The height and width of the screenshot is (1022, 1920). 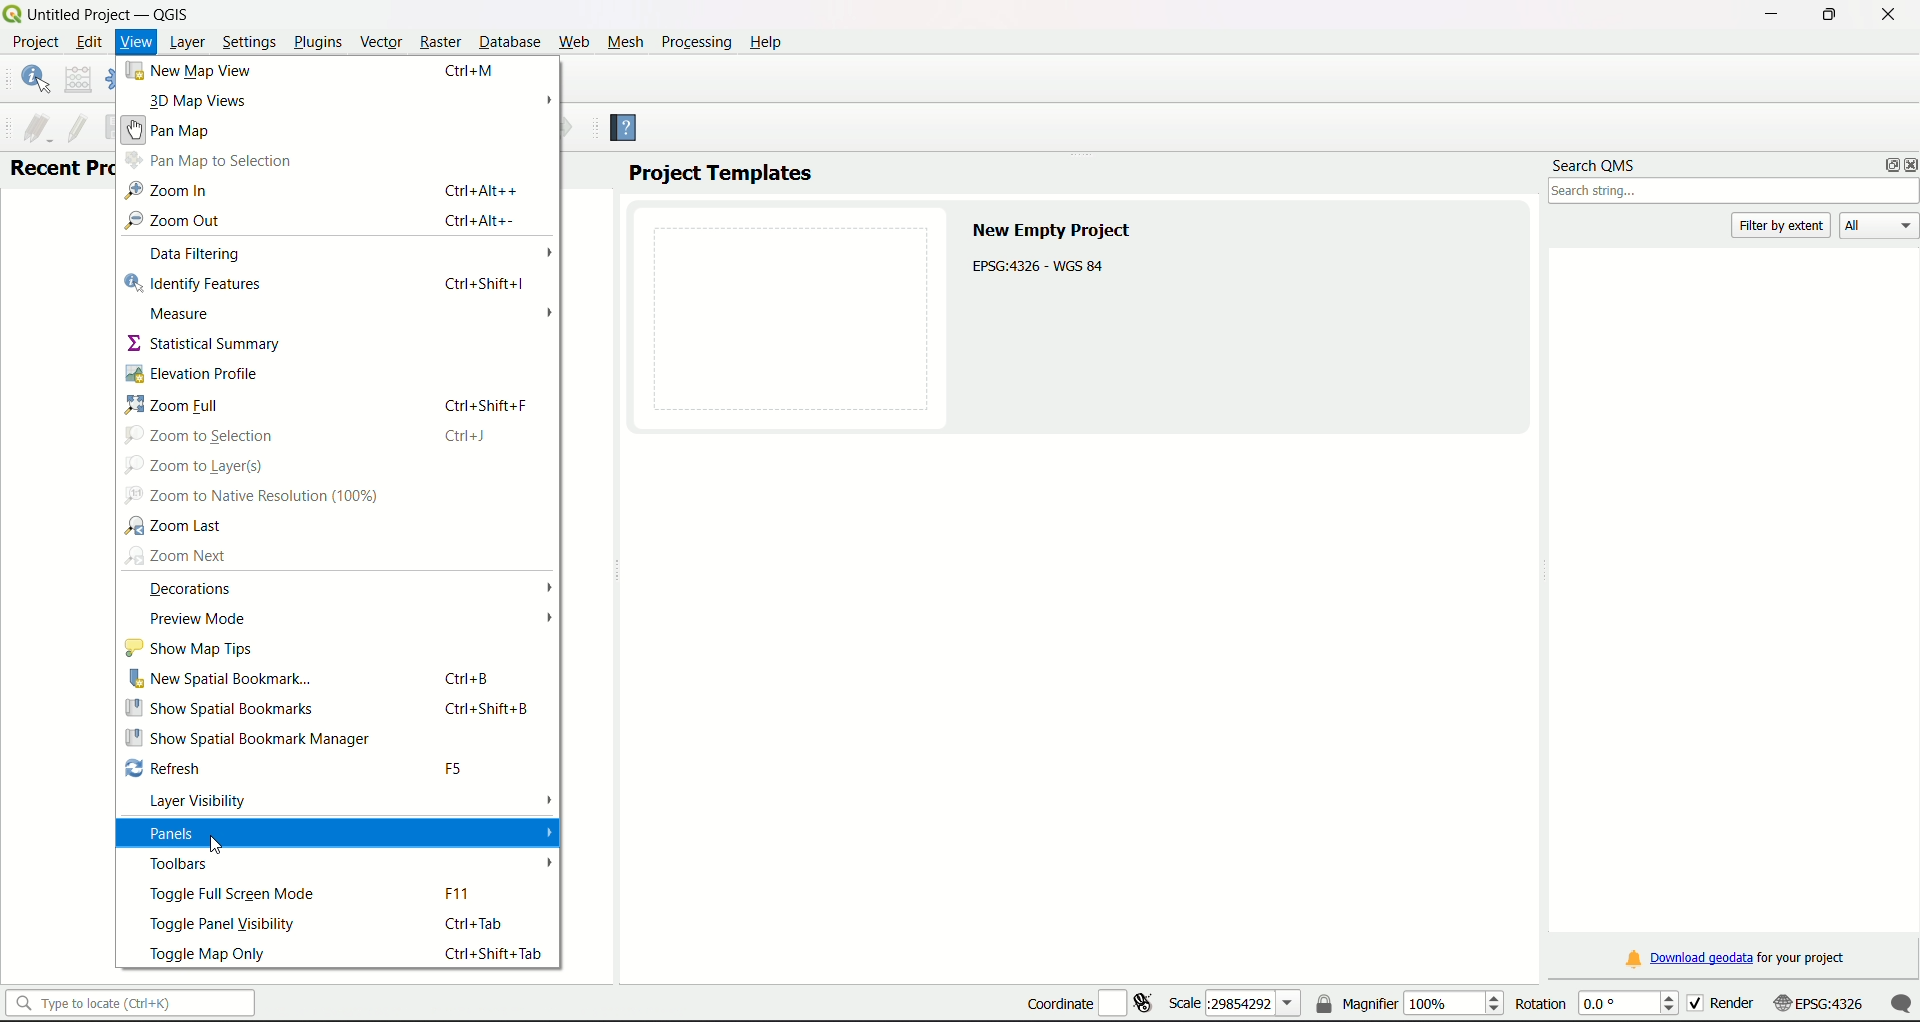 I want to click on Web, so click(x=574, y=42).